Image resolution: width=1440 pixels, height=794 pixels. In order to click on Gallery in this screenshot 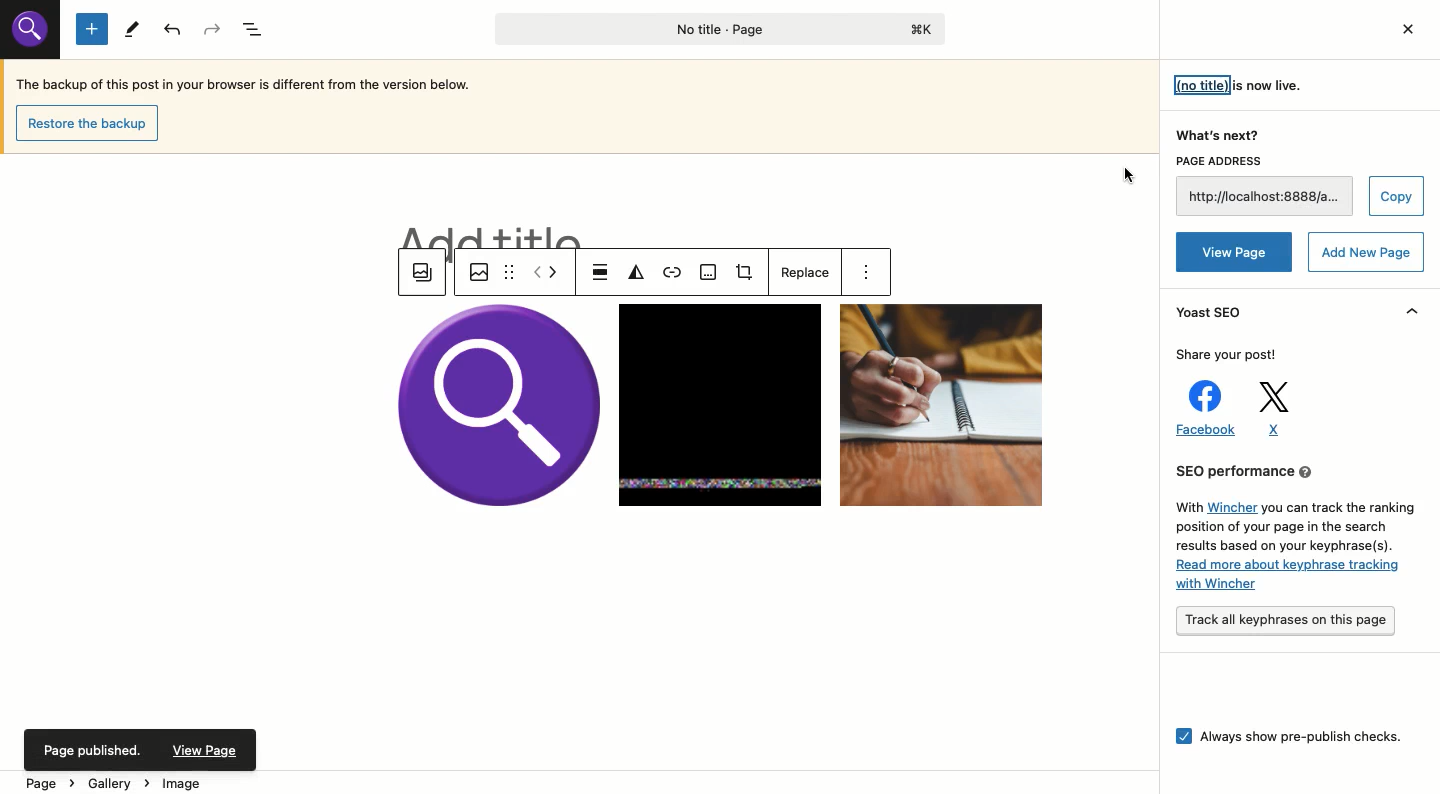, I will do `click(721, 406)`.